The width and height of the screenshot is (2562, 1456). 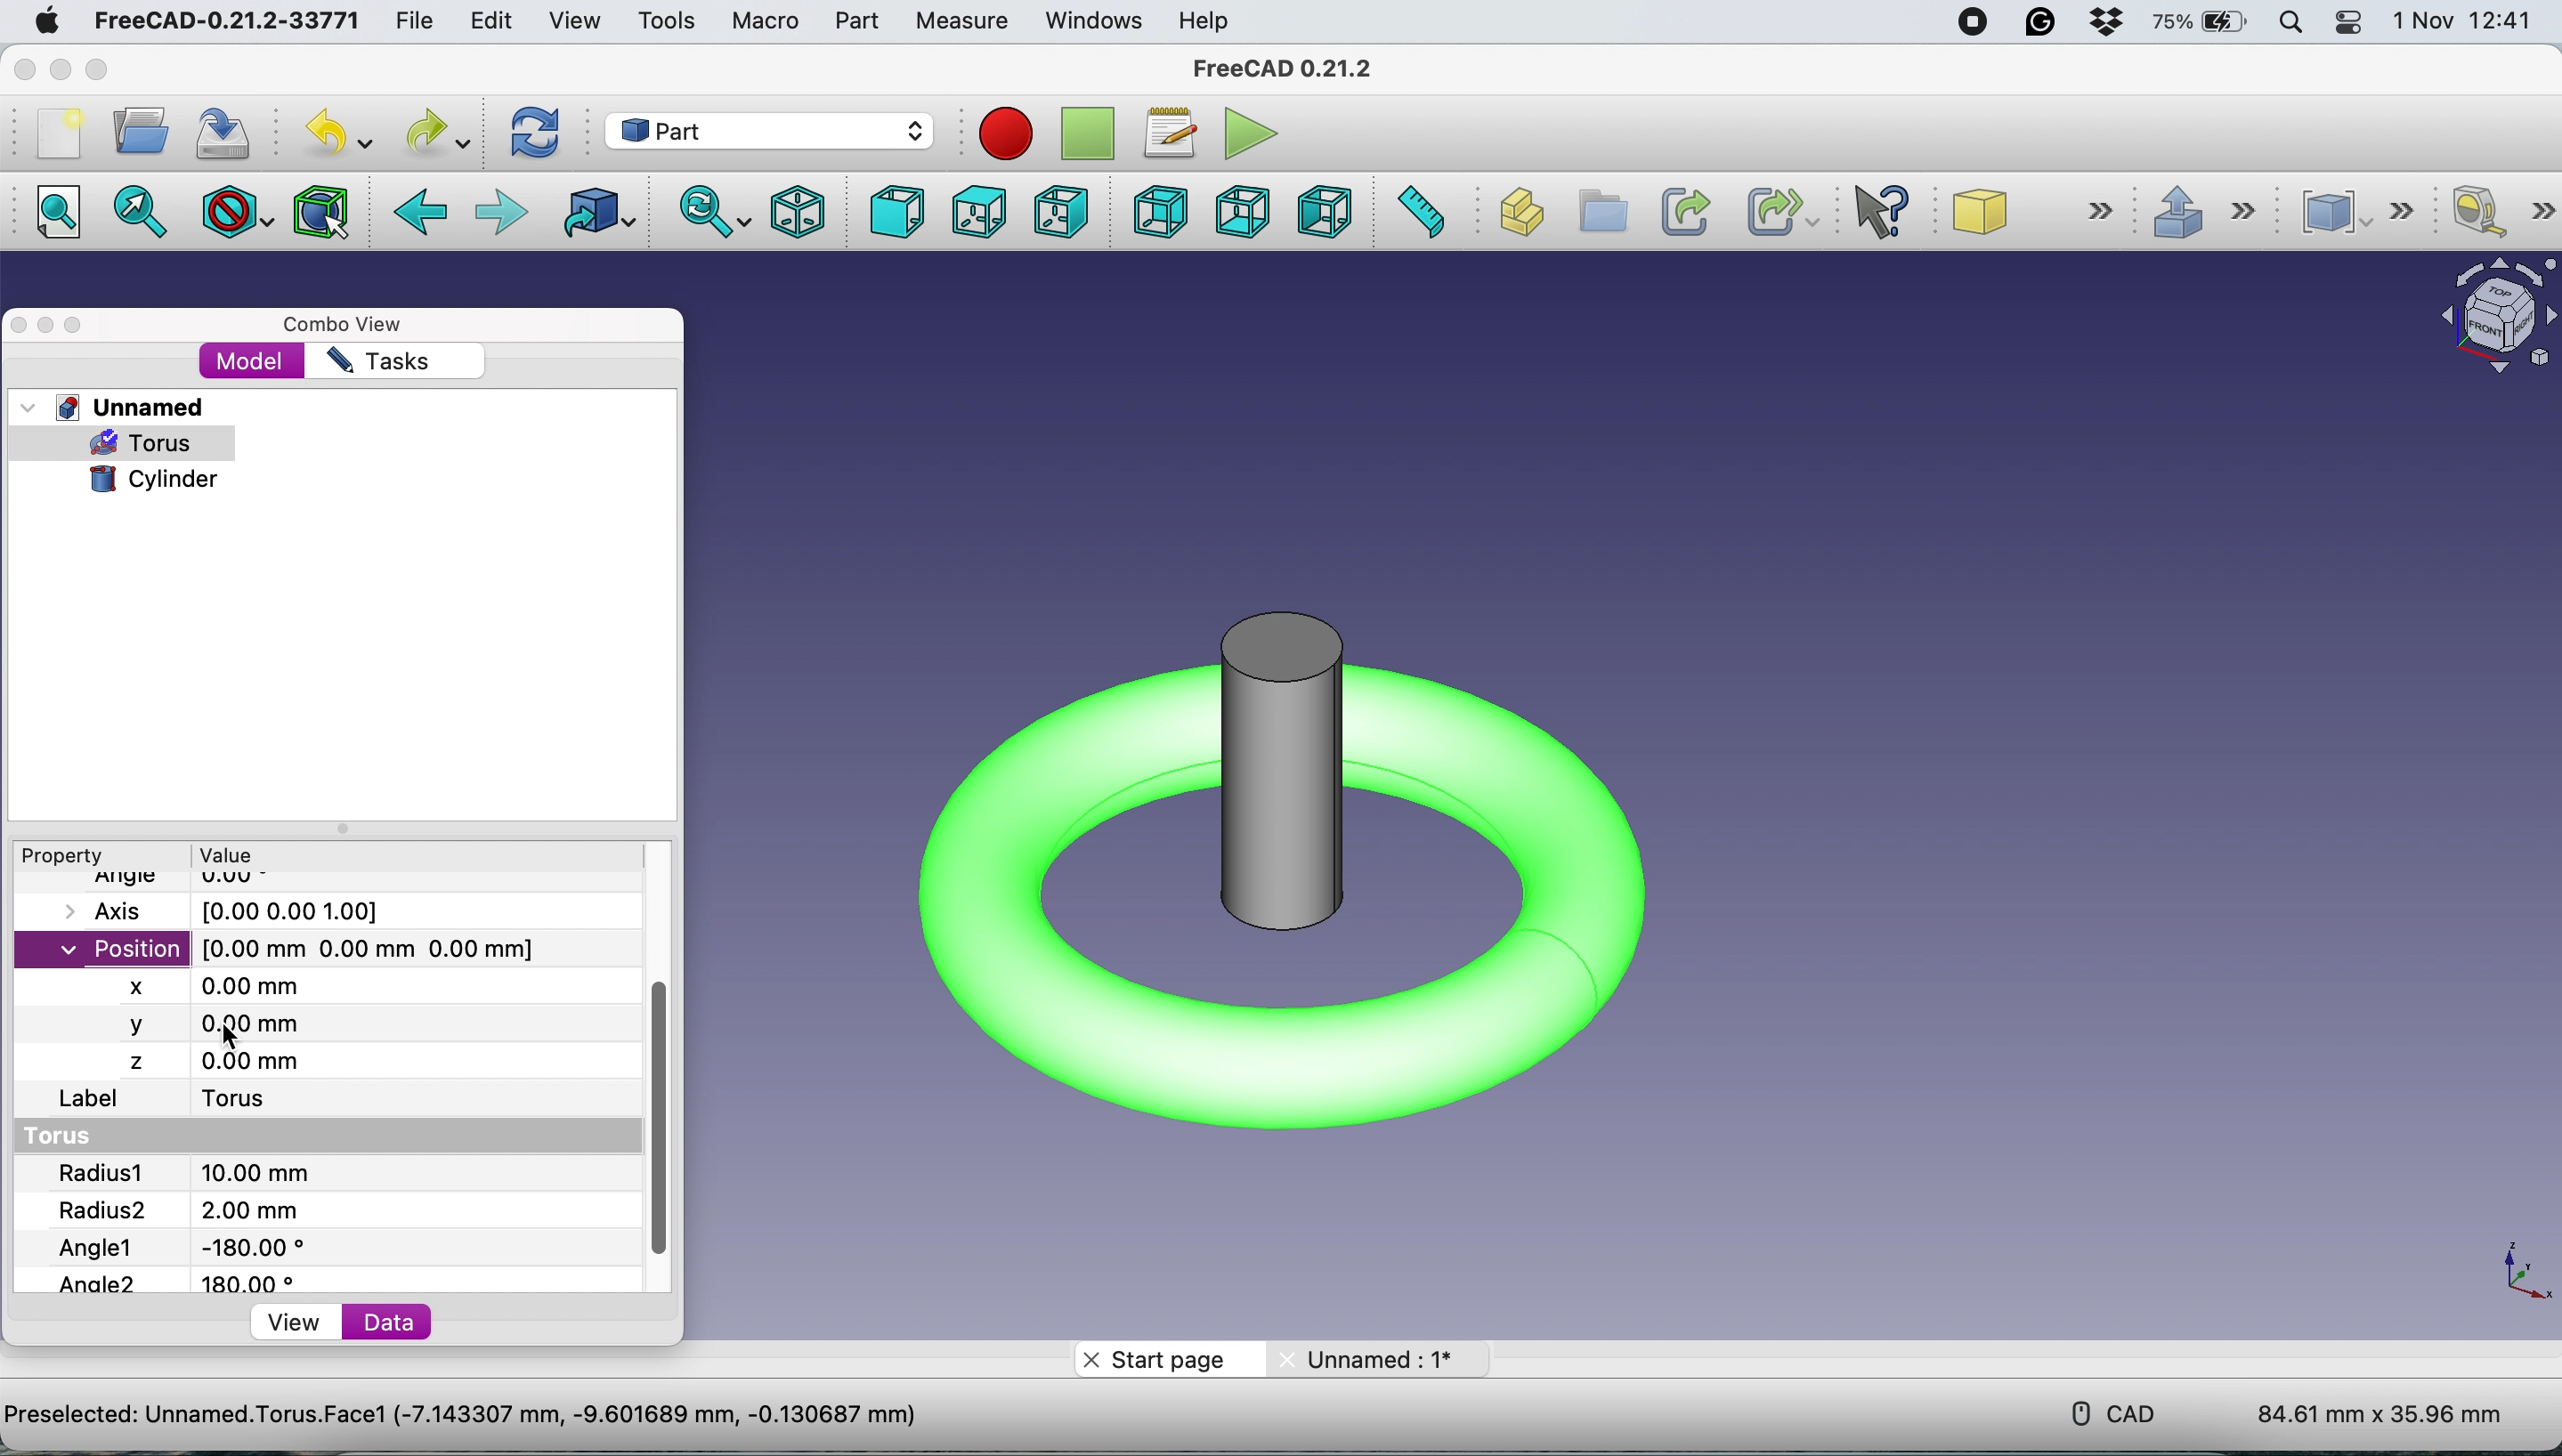 I want to click on vertical scroll bar, so click(x=660, y=1124).